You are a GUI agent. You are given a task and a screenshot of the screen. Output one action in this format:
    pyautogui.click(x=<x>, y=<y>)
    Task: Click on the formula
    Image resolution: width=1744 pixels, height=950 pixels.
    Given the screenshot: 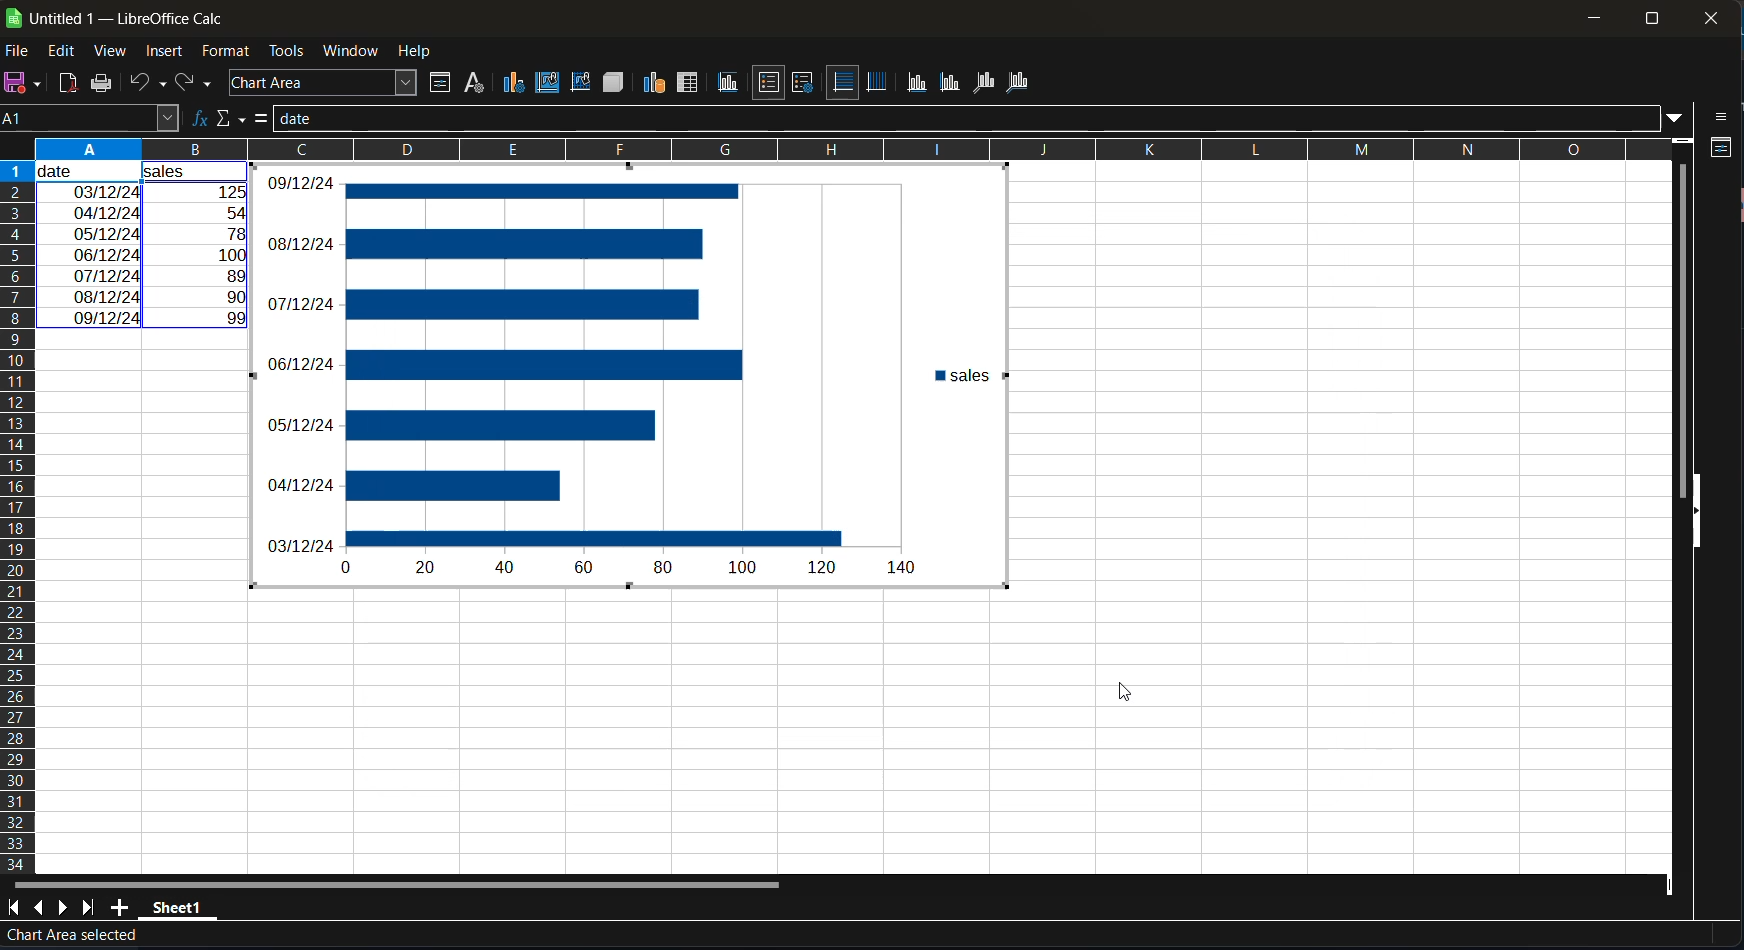 What is the action you would take?
    pyautogui.click(x=260, y=119)
    